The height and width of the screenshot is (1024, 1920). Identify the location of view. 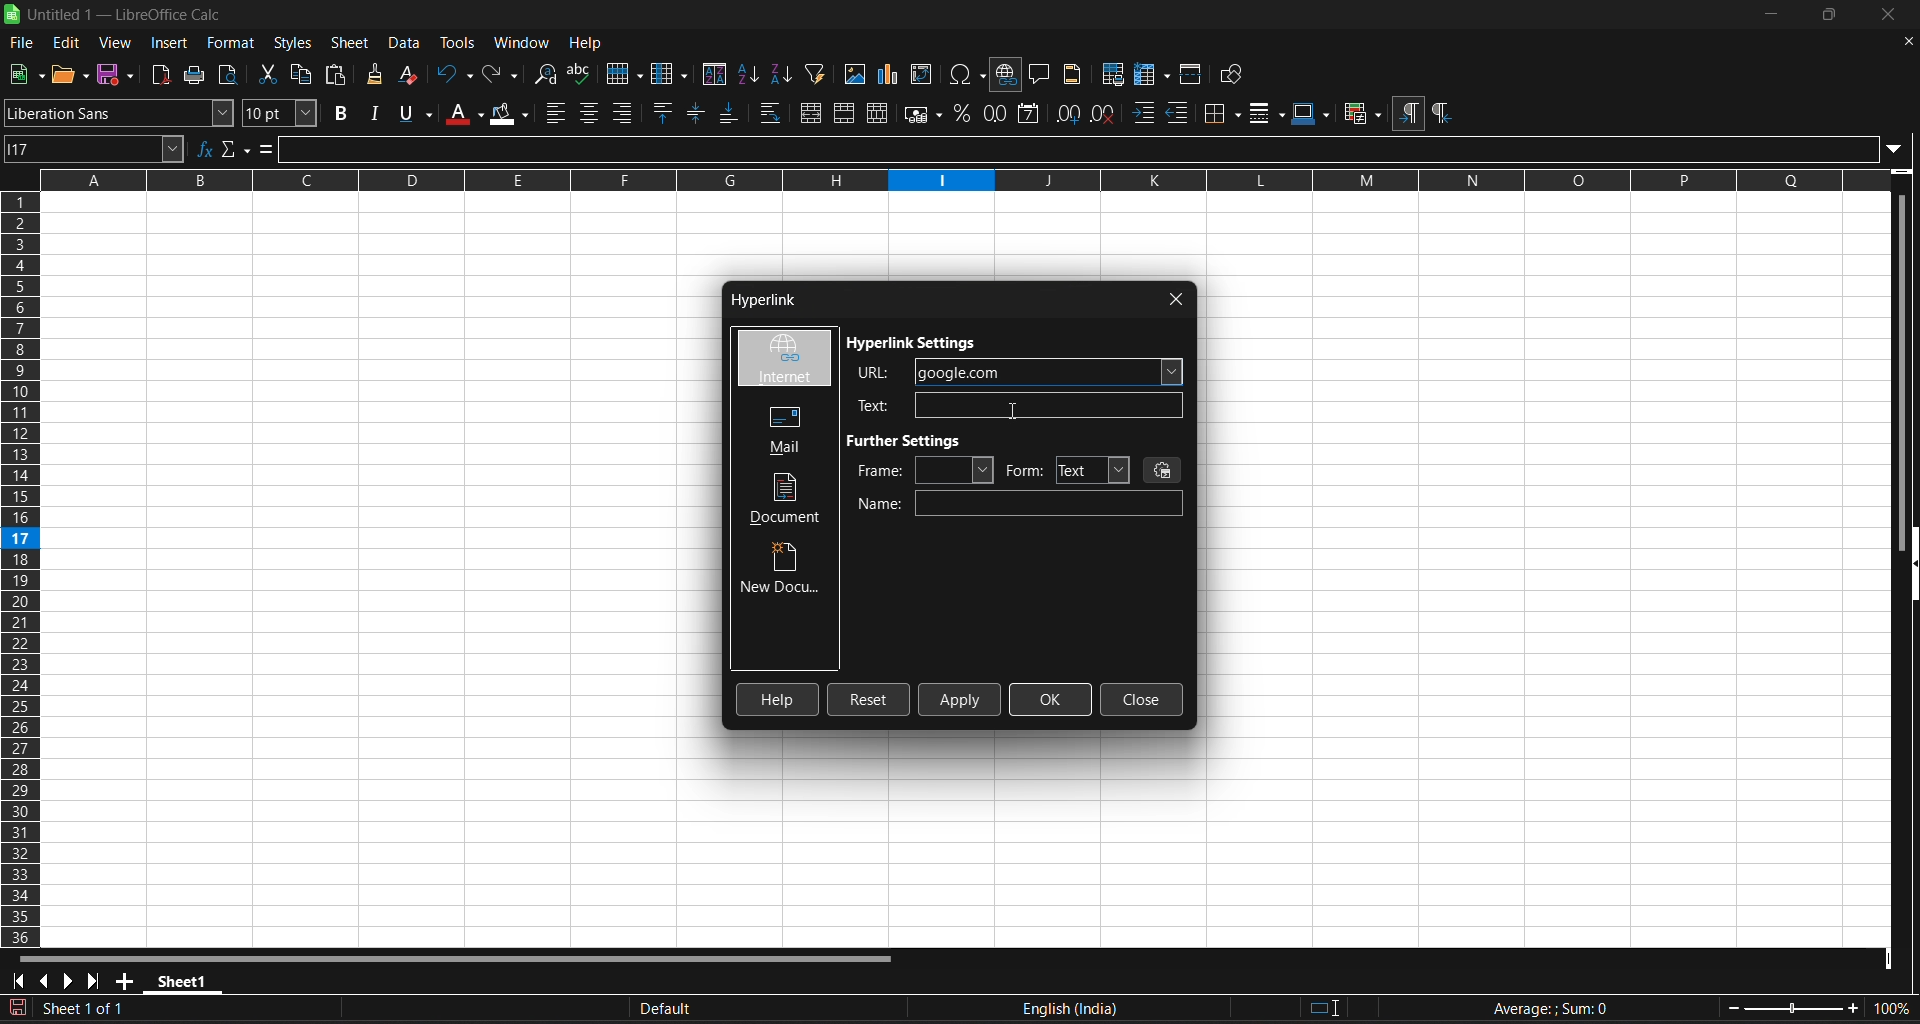
(116, 42).